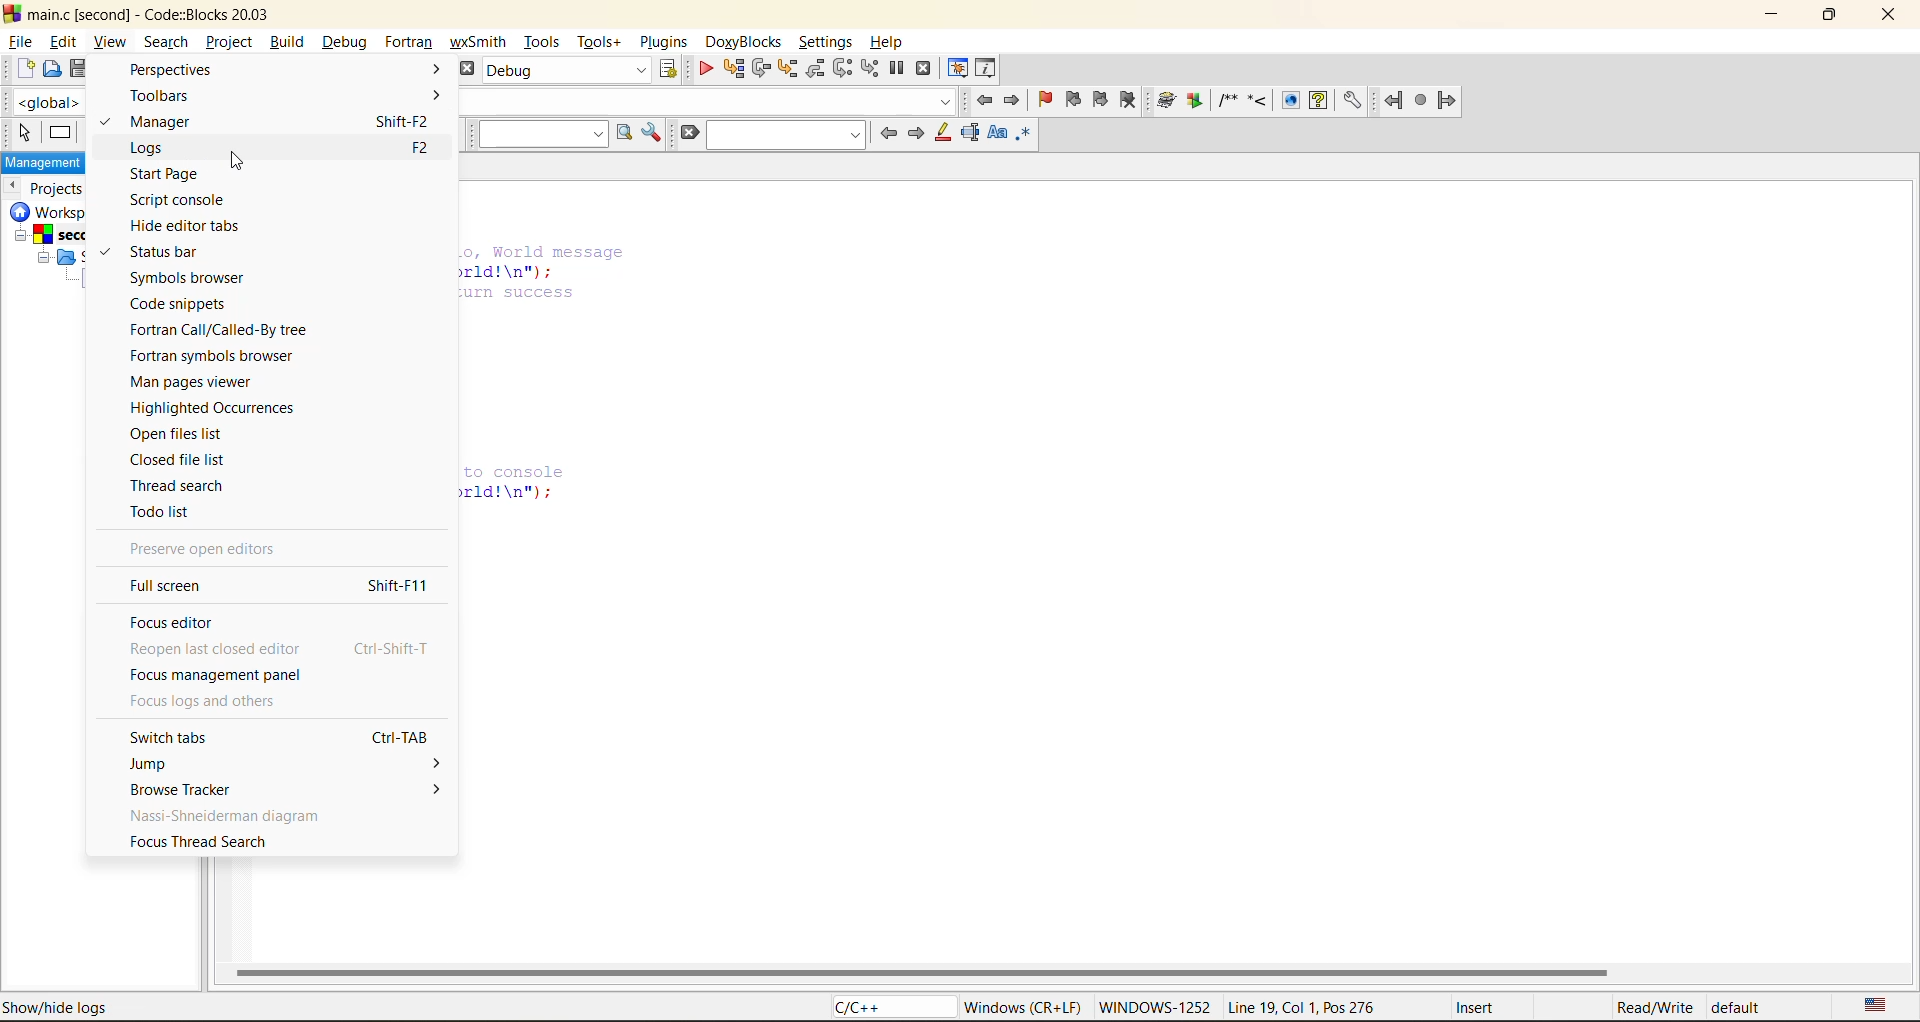  What do you see at coordinates (234, 163) in the screenshot?
I see `Cursor` at bounding box center [234, 163].